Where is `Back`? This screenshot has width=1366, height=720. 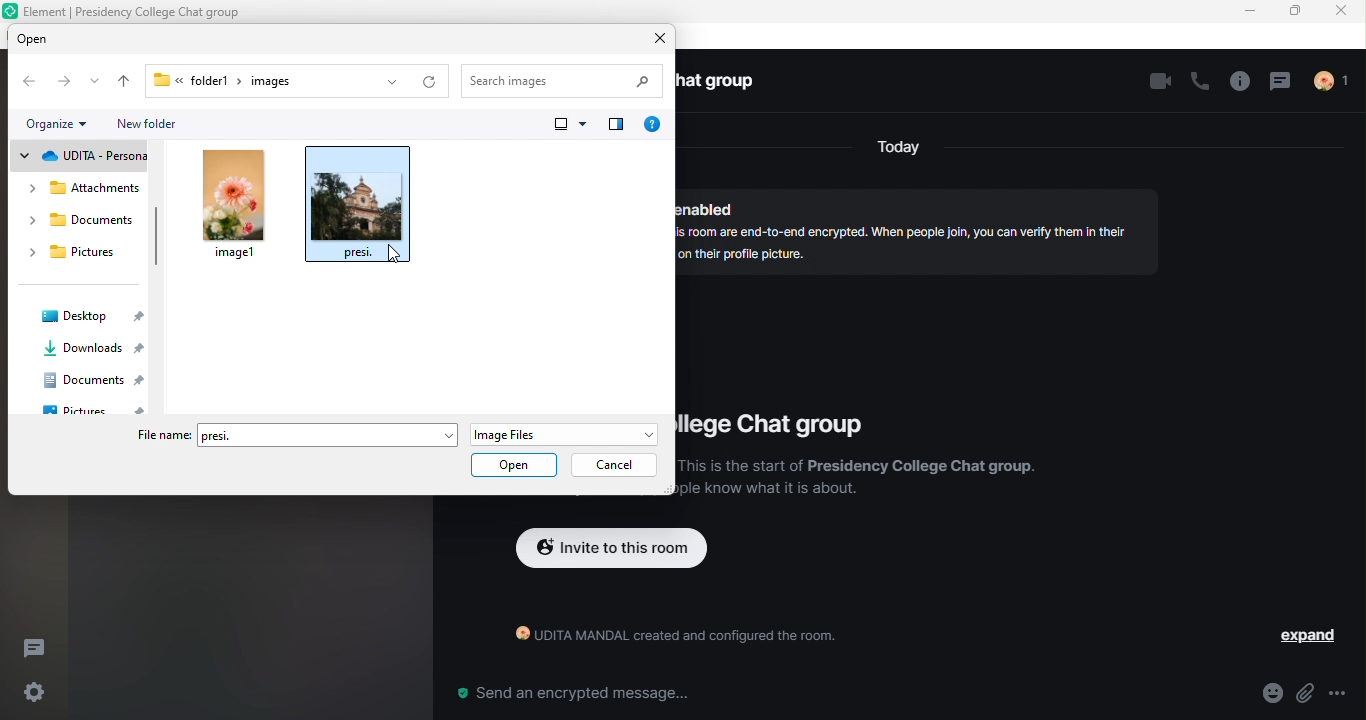
Back is located at coordinates (31, 82).